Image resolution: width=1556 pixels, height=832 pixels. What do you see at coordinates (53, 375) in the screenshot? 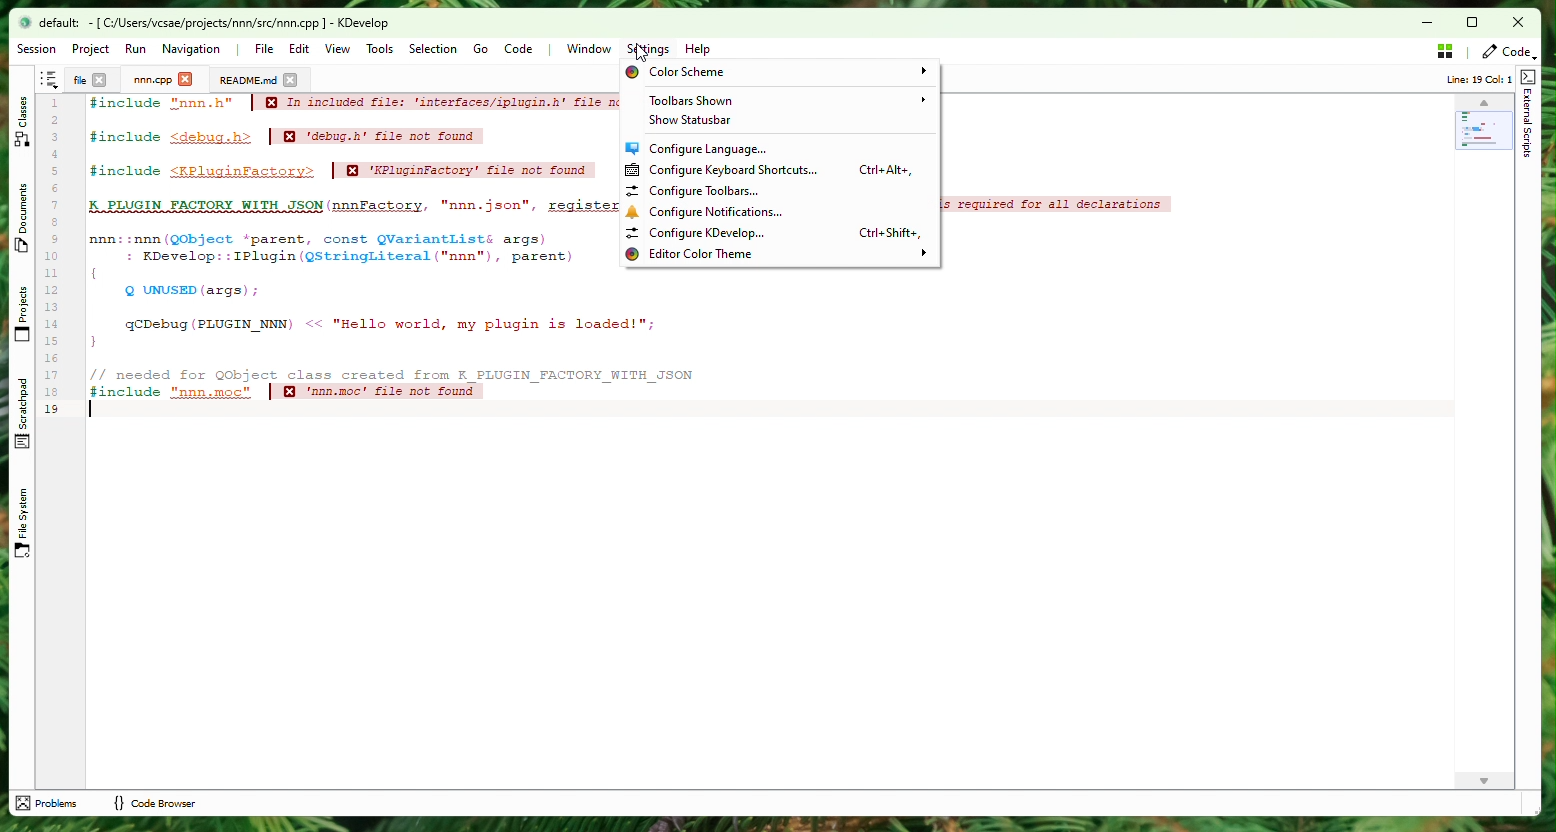
I see `17` at bounding box center [53, 375].